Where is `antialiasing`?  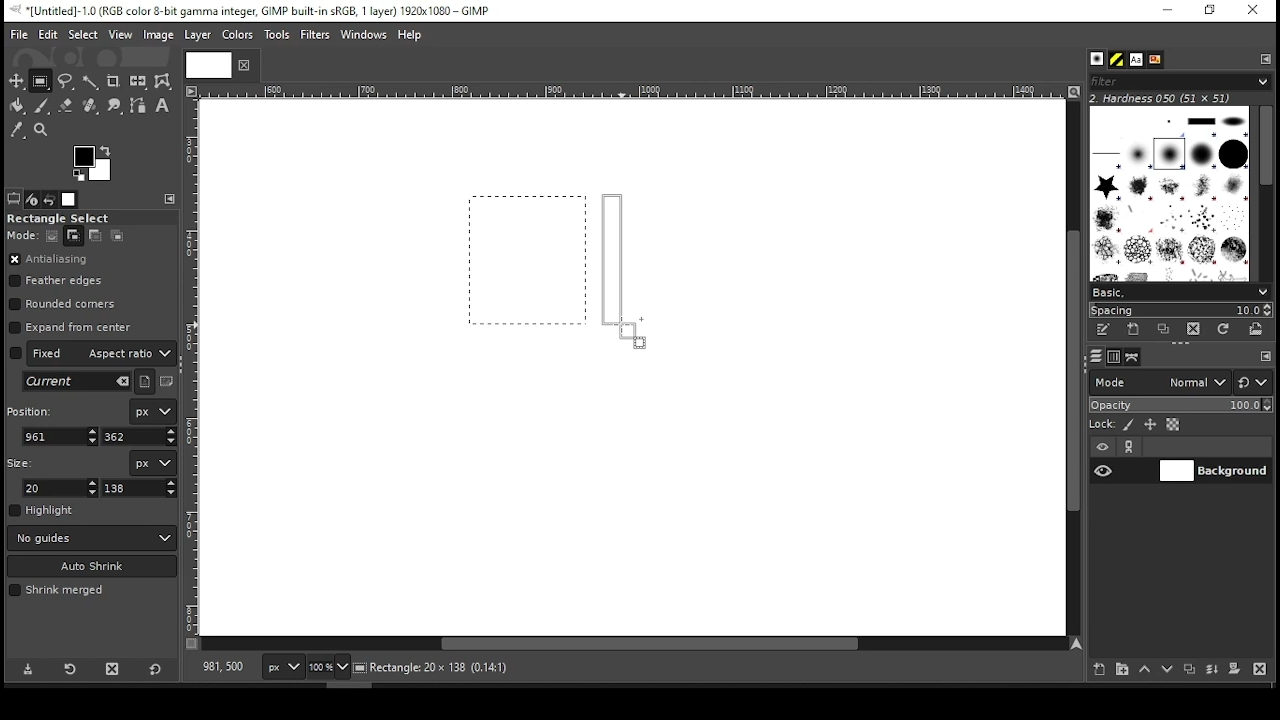 antialiasing is located at coordinates (49, 260).